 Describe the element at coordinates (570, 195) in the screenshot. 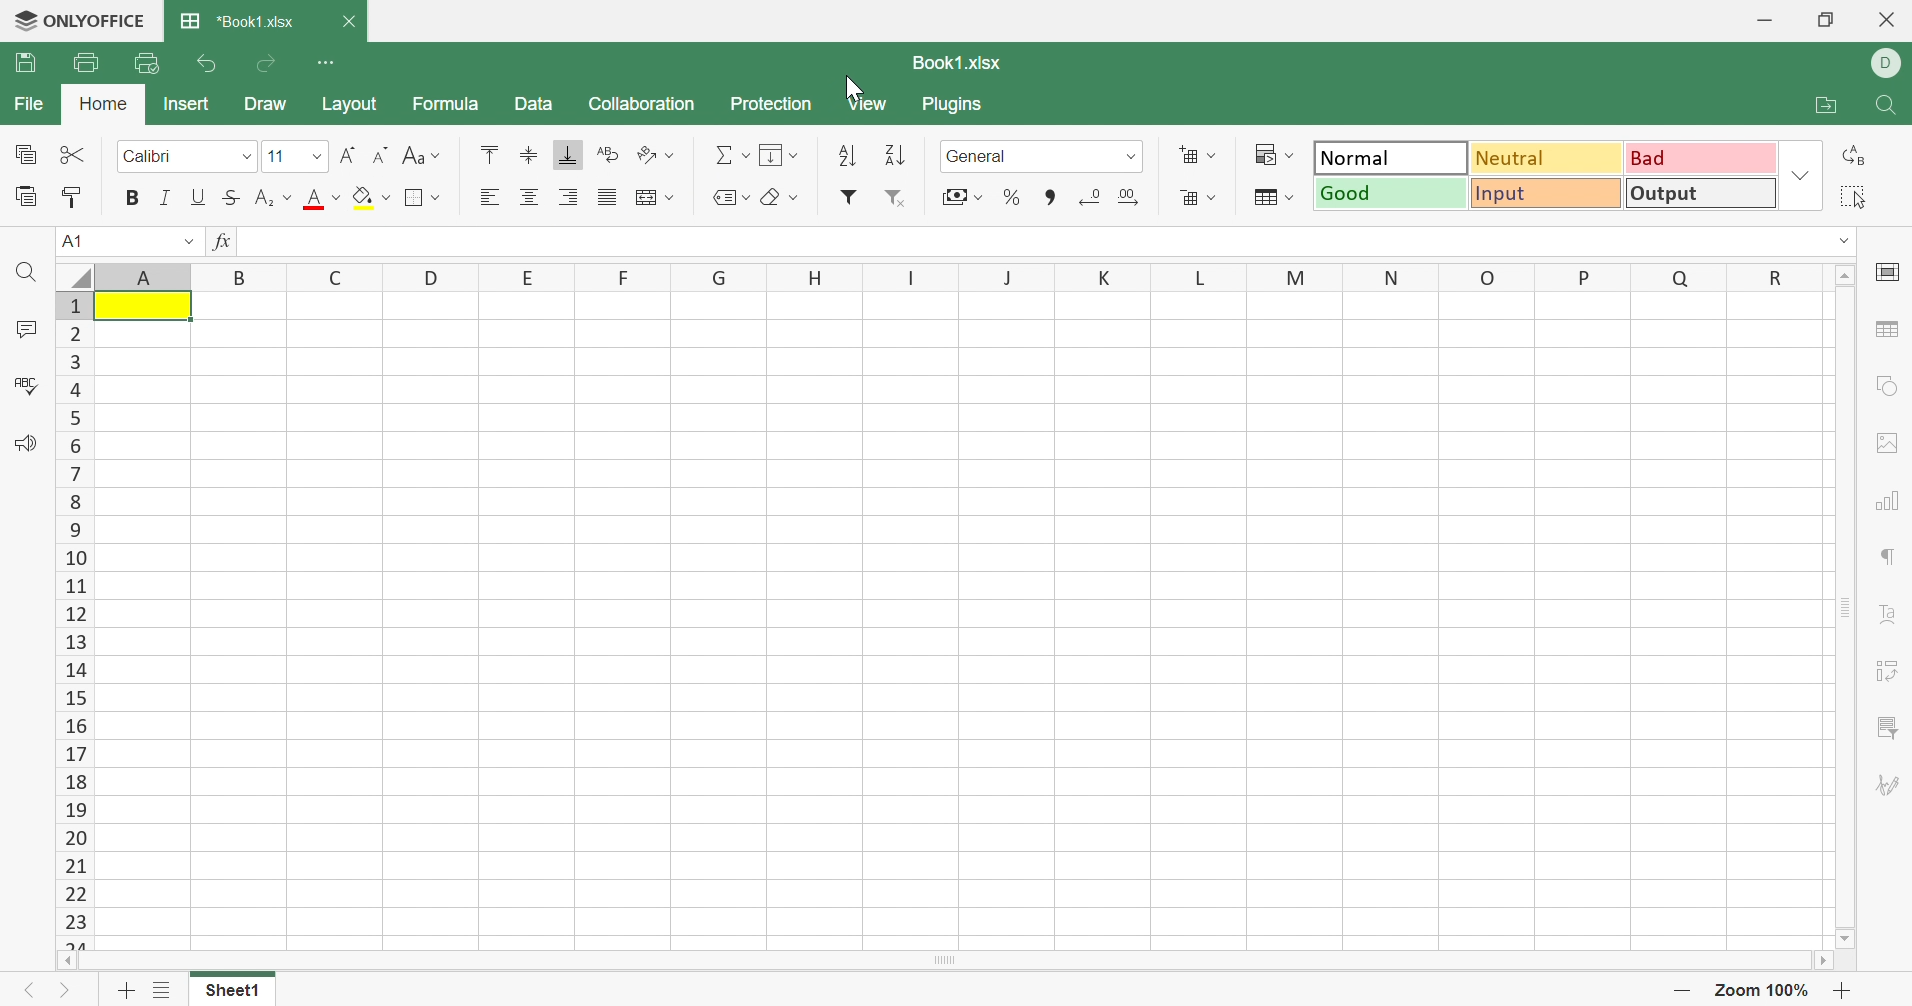

I see `Align Right` at that location.